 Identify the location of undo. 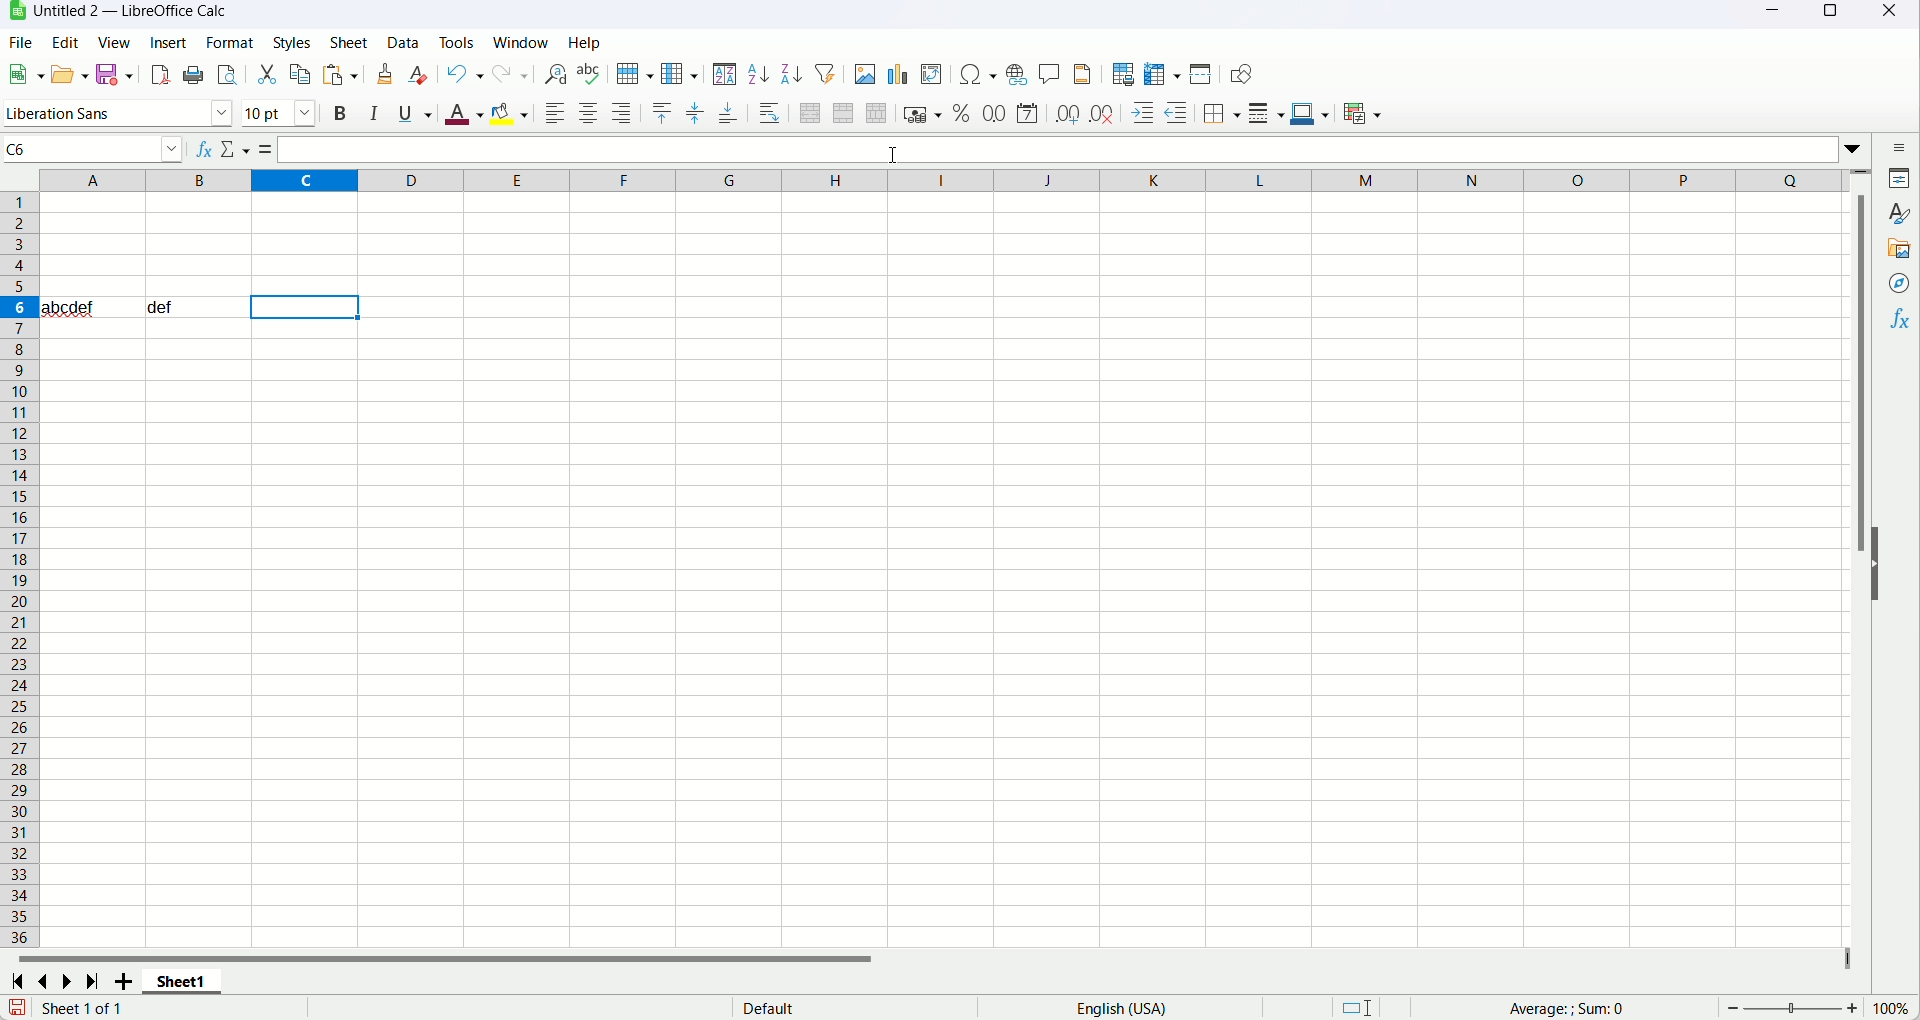
(465, 76).